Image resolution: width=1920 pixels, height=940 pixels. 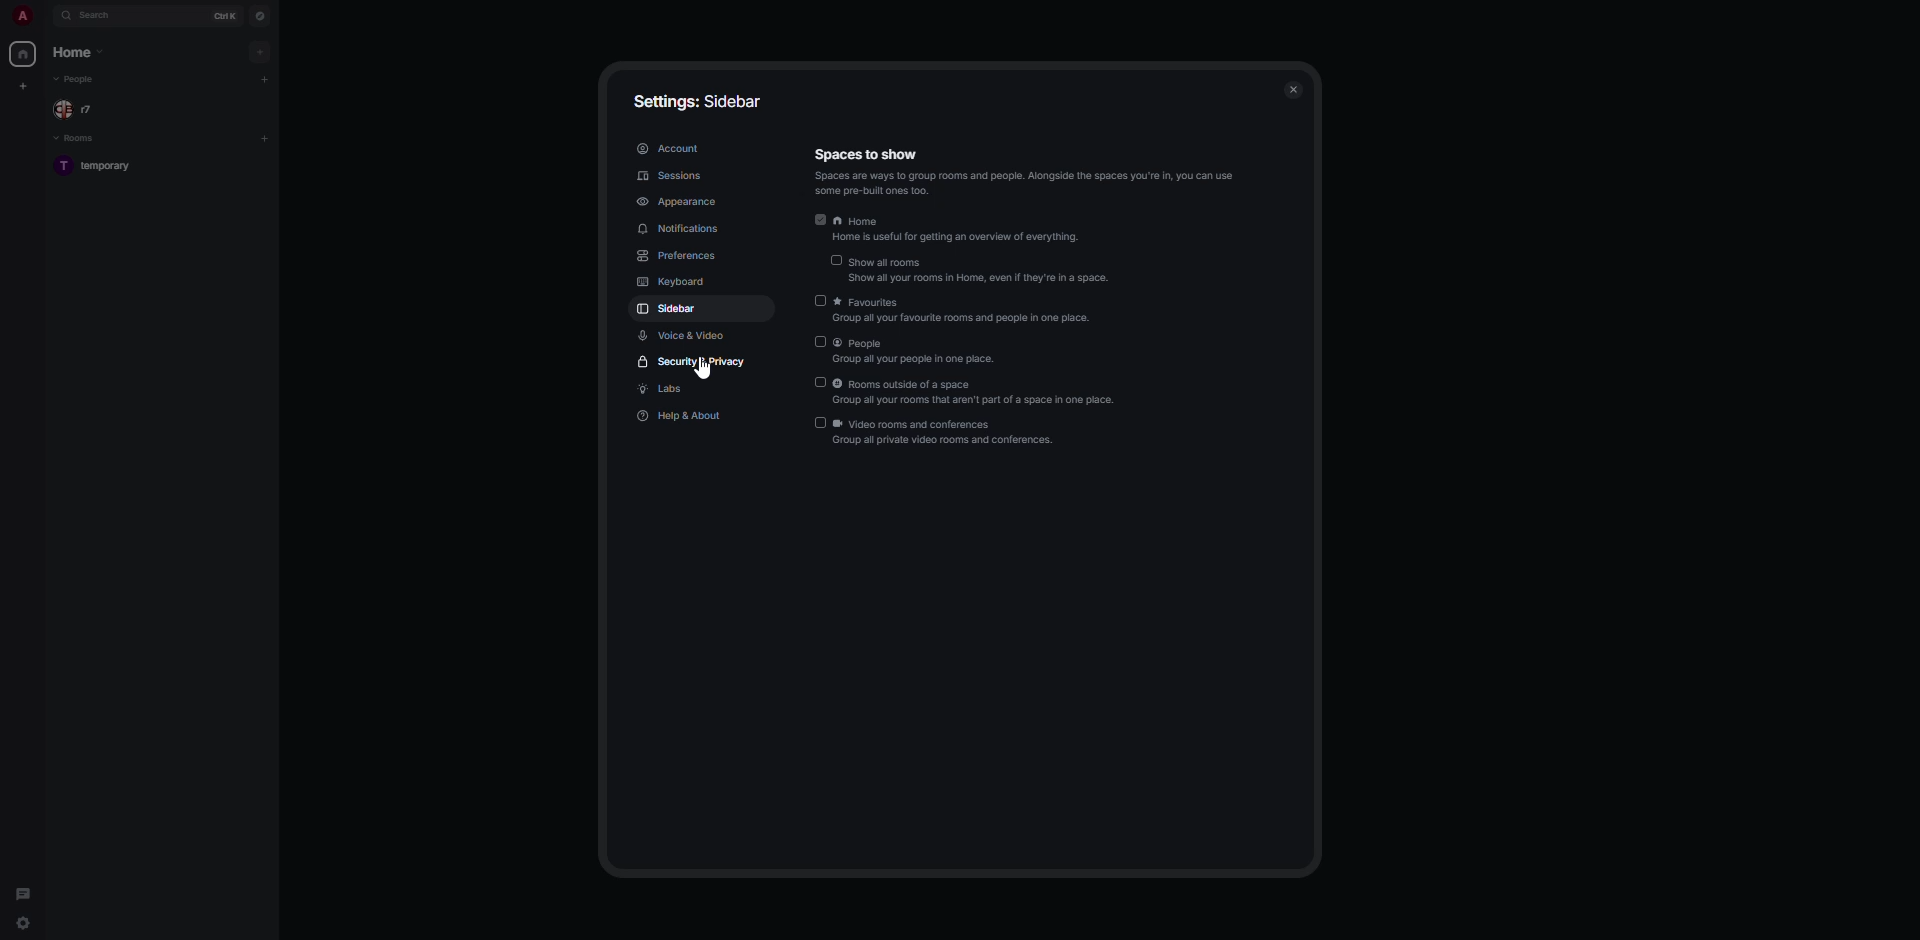 What do you see at coordinates (260, 50) in the screenshot?
I see `add` at bounding box center [260, 50].